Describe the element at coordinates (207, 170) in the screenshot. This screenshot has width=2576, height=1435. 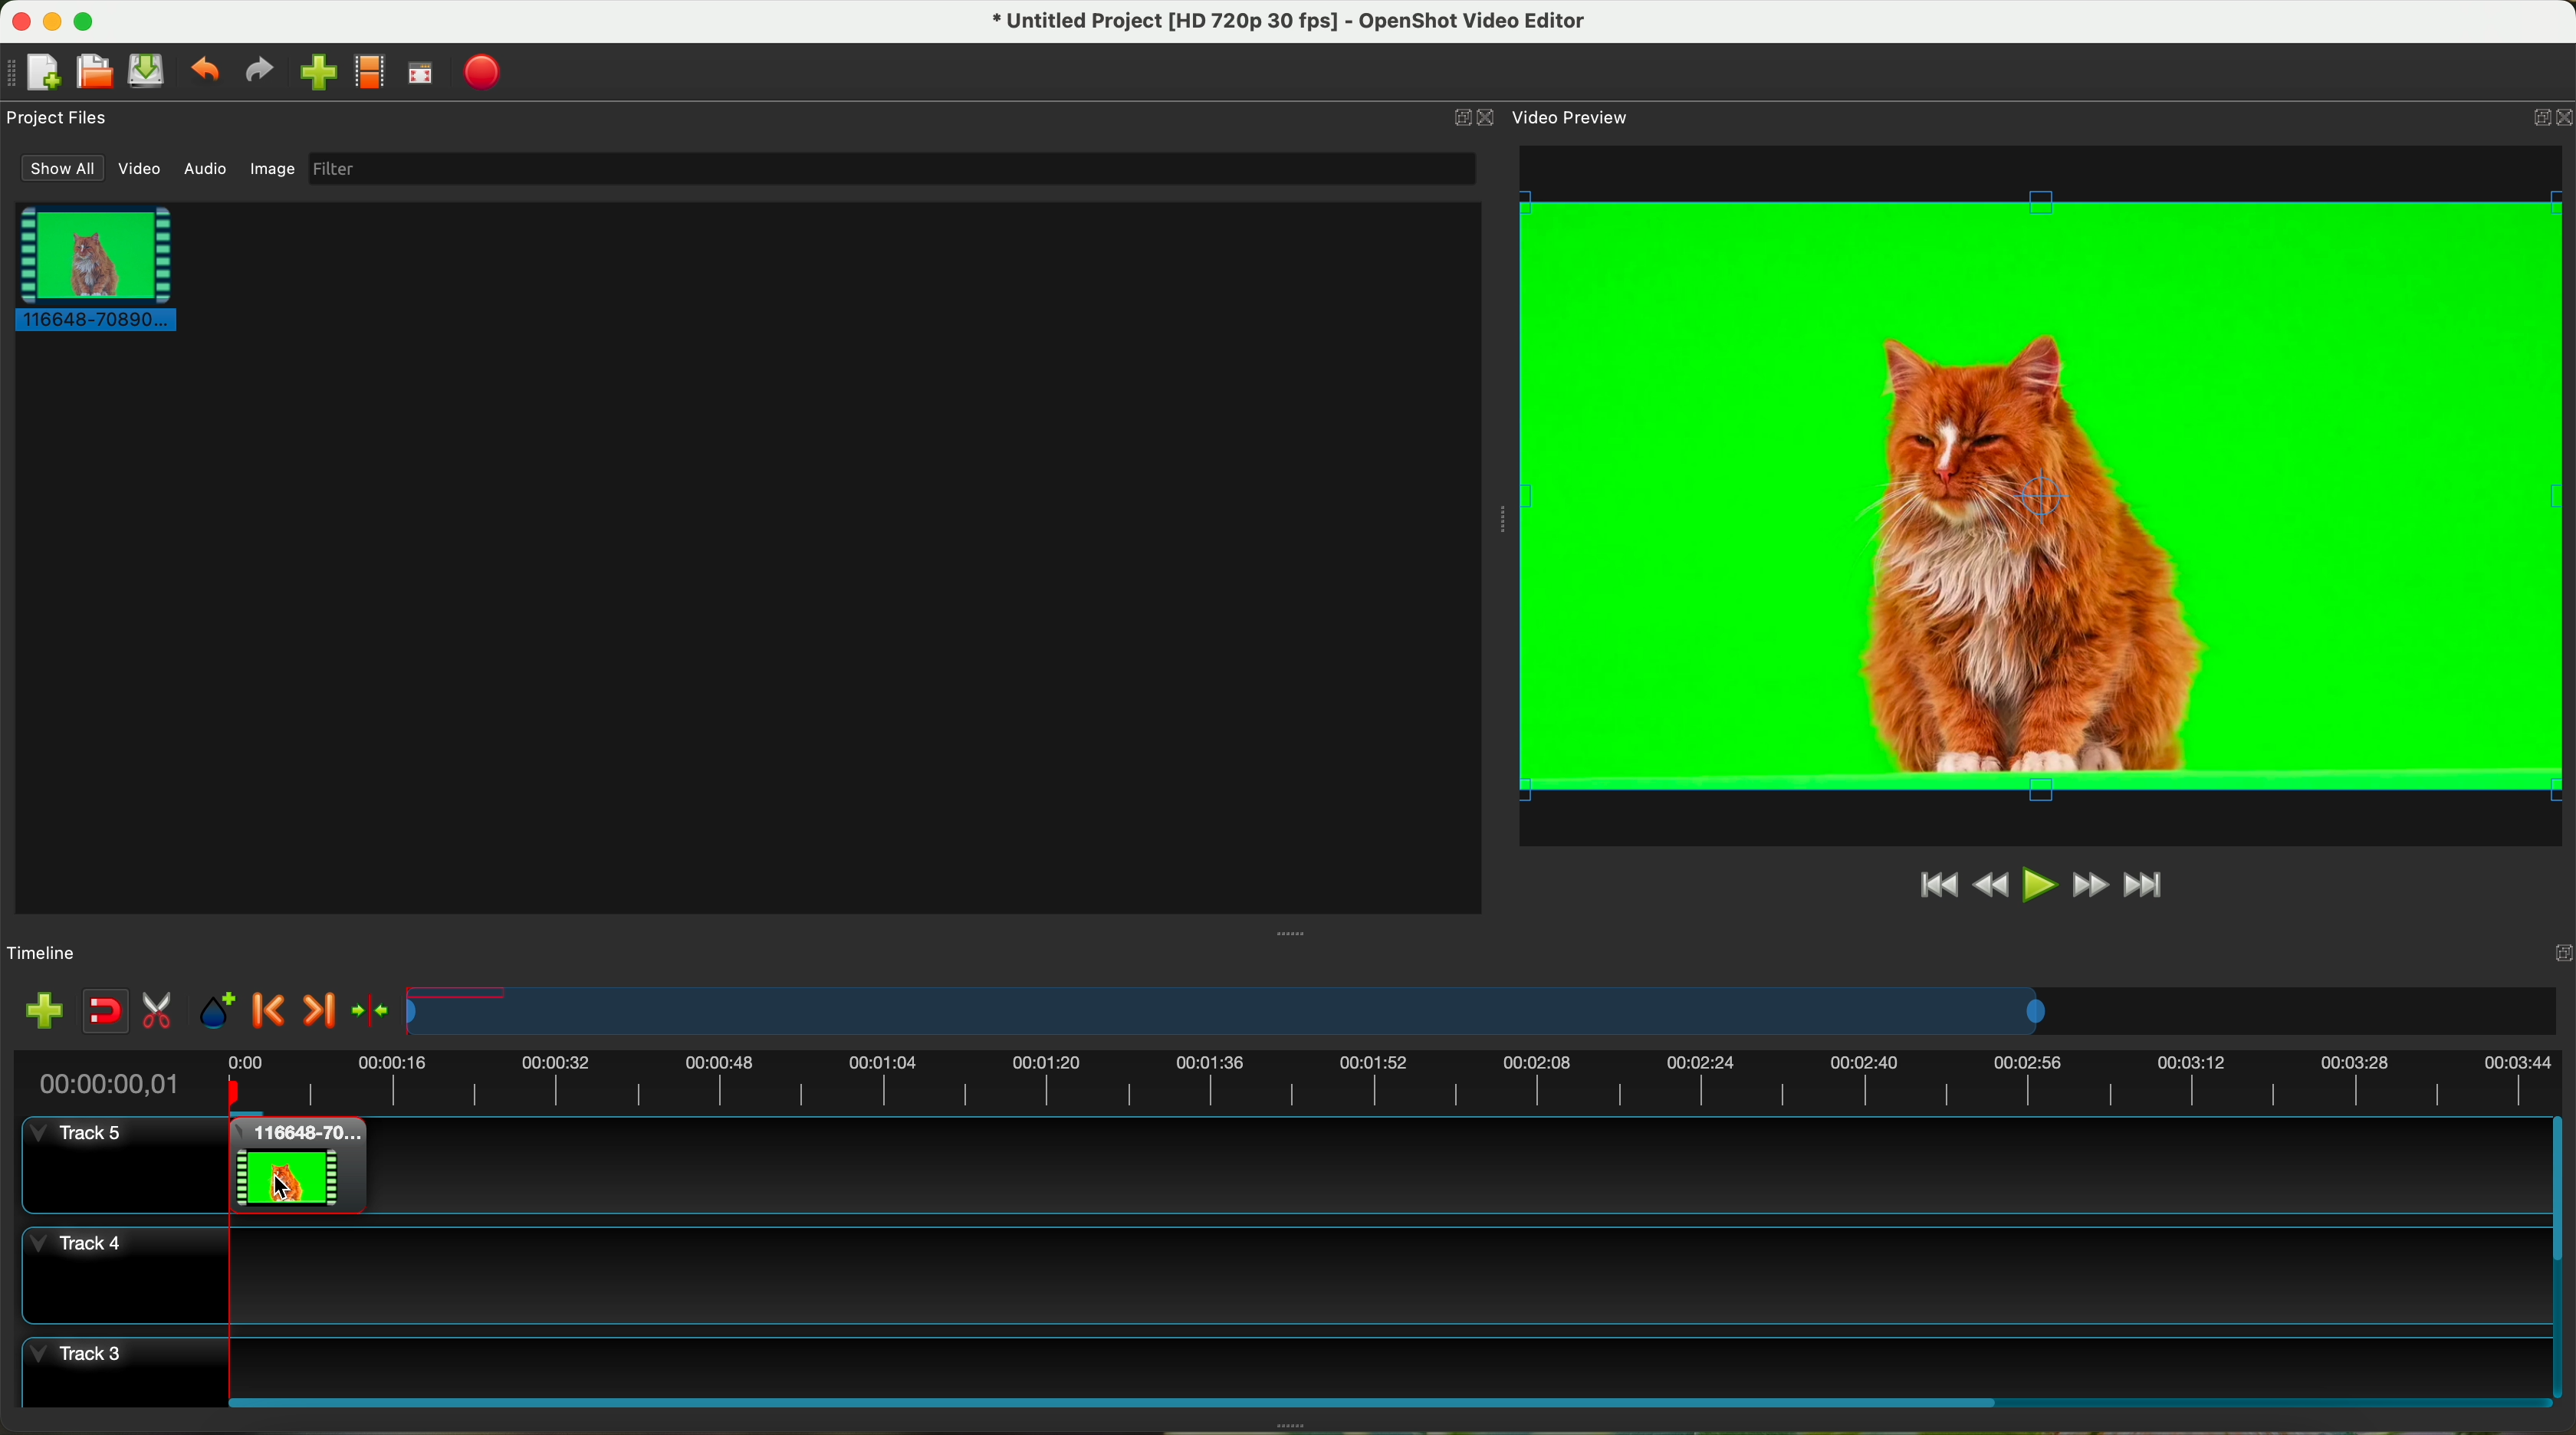
I see `audio` at that location.